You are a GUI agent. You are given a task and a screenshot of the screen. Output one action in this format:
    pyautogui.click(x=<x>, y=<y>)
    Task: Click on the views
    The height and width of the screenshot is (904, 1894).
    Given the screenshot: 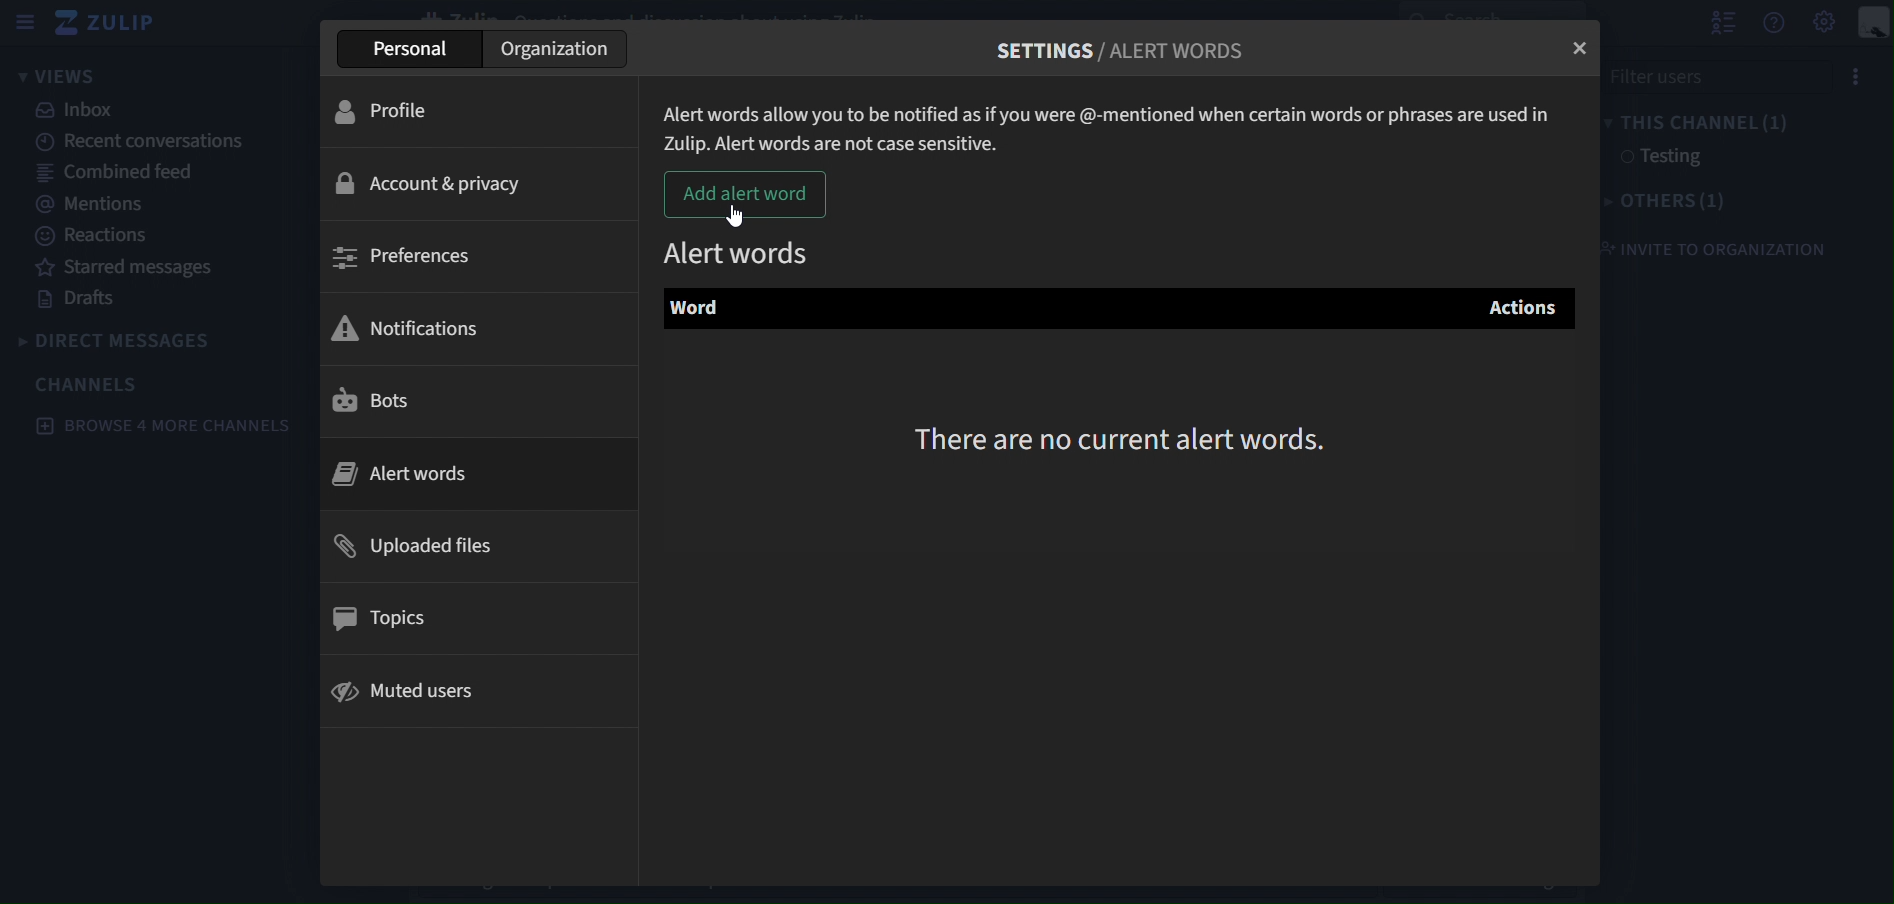 What is the action you would take?
    pyautogui.click(x=70, y=76)
    